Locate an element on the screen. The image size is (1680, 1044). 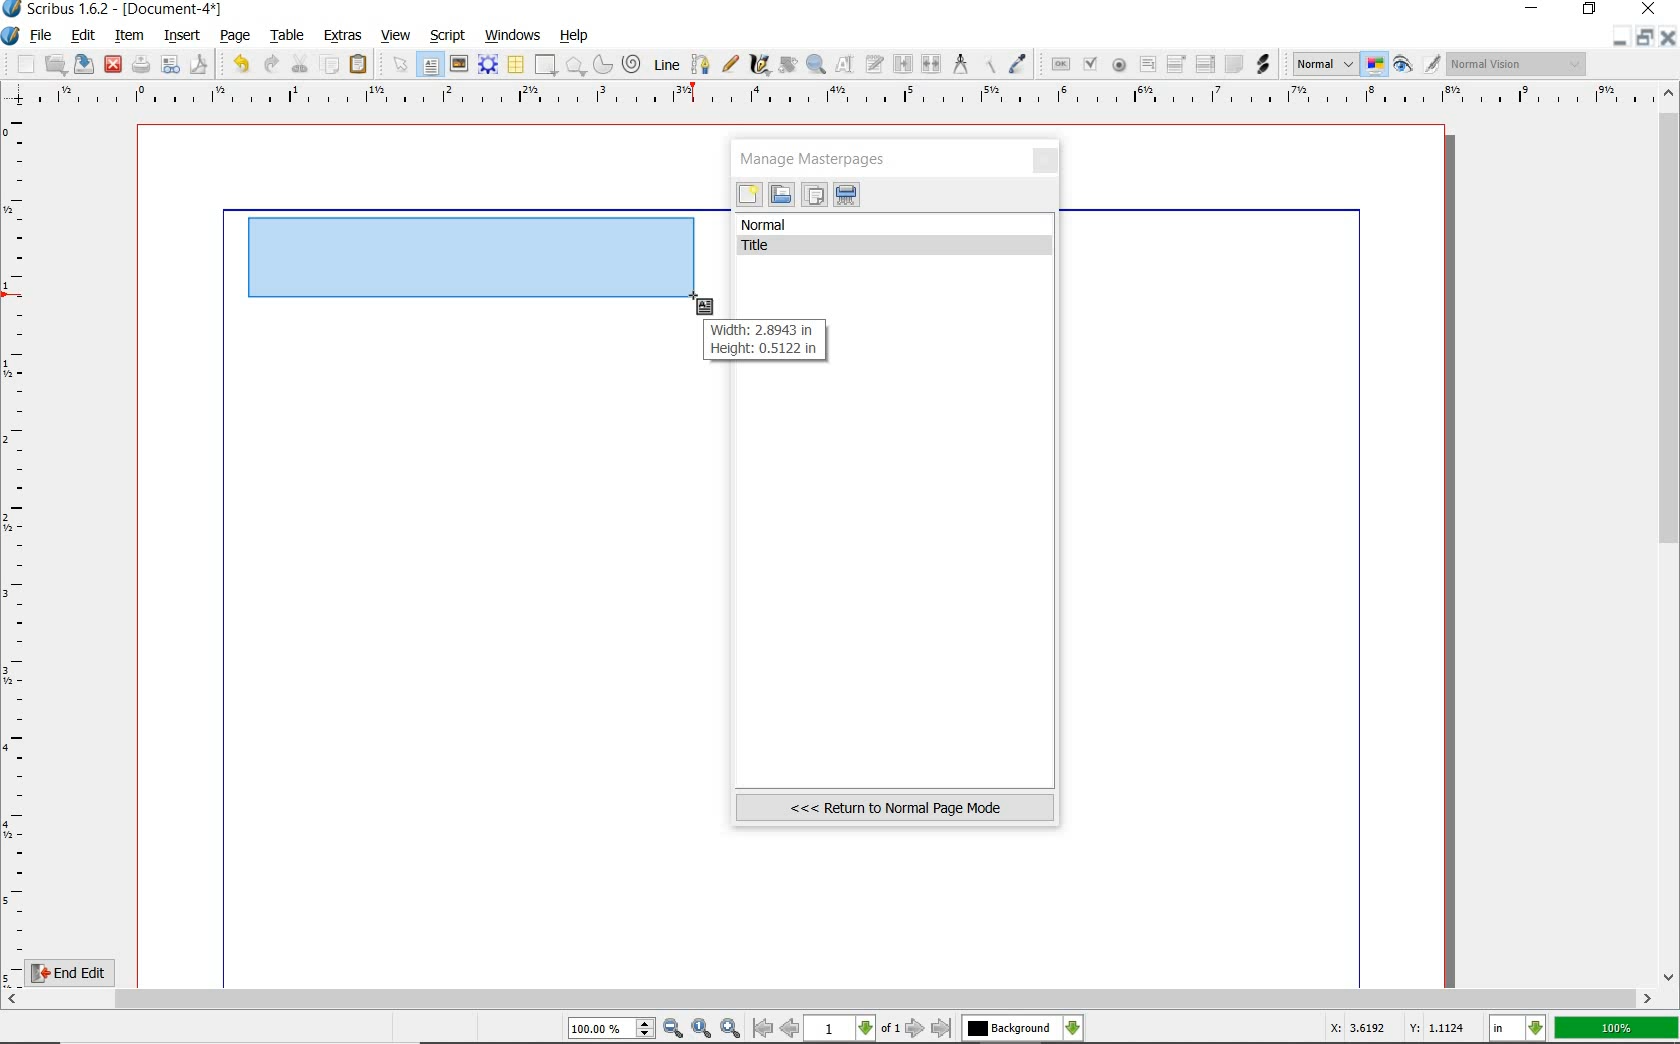
Bezier curve is located at coordinates (698, 64).